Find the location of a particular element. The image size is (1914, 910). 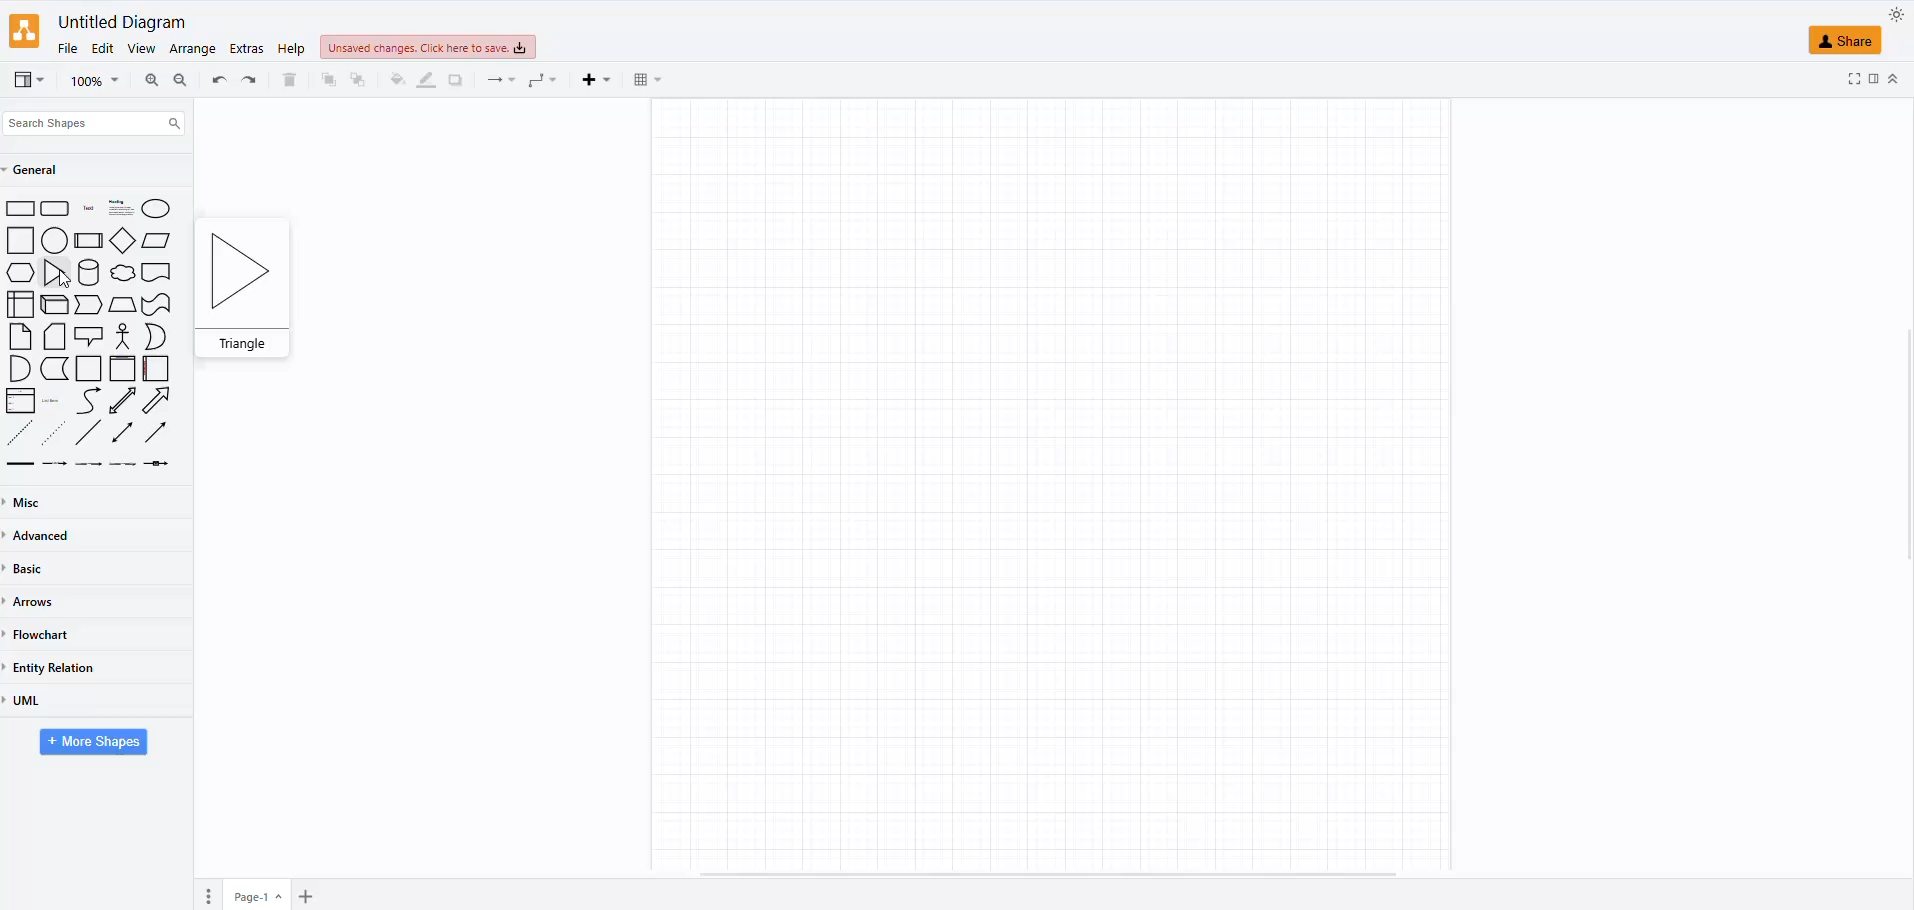

line color is located at coordinates (423, 78).